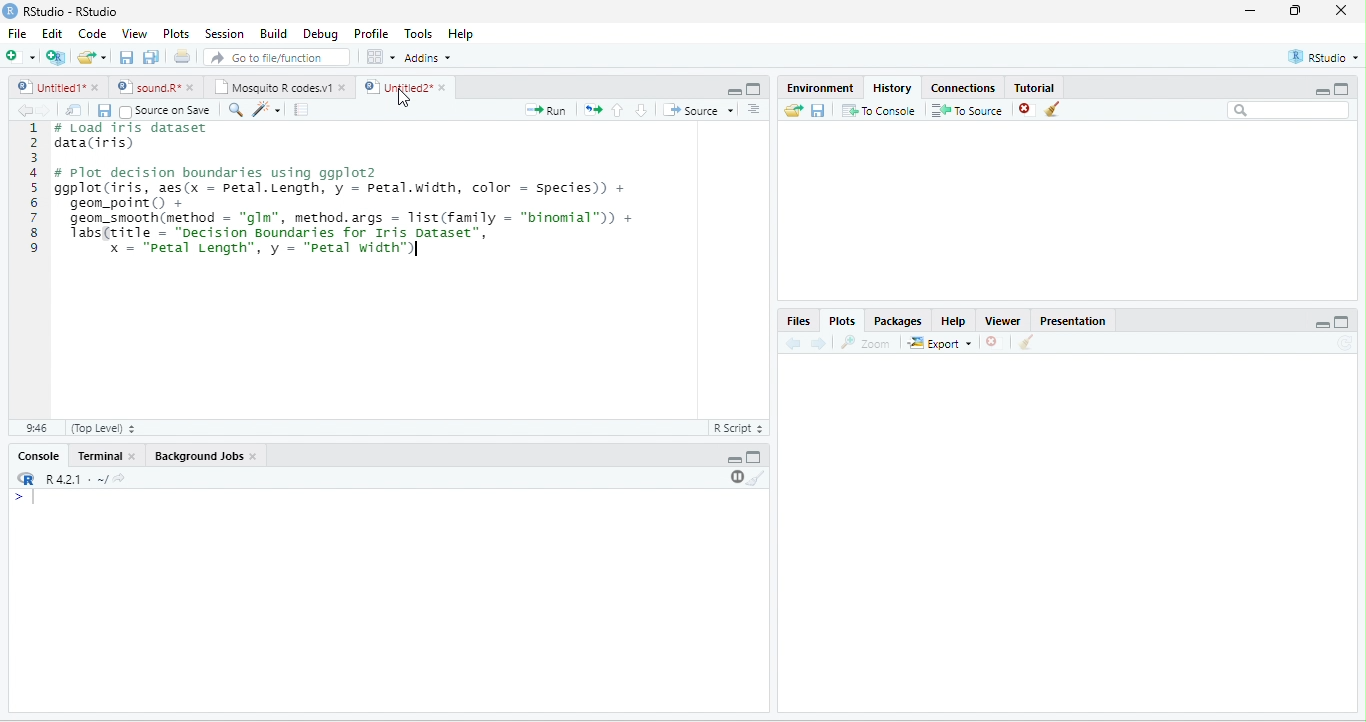 The height and width of the screenshot is (722, 1366). What do you see at coordinates (134, 457) in the screenshot?
I see `close` at bounding box center [134, 457].